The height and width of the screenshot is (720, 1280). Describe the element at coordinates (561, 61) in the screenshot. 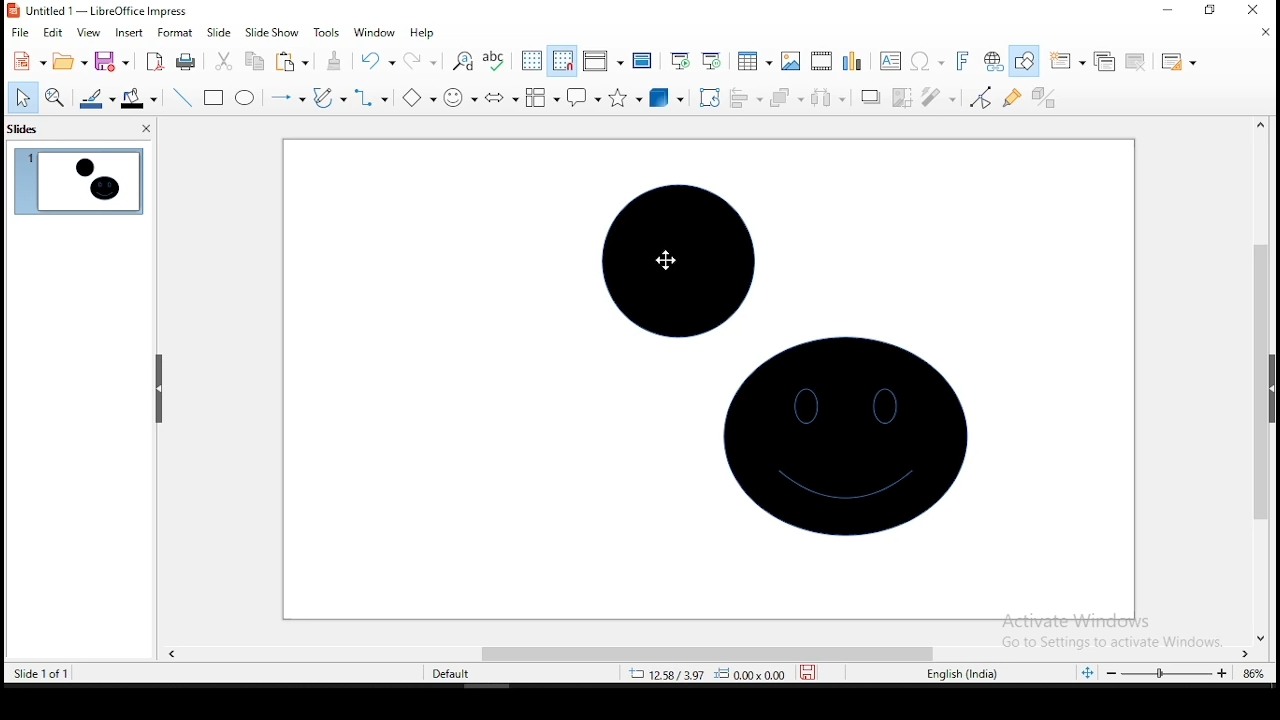

I see `snap to grid` at that location.